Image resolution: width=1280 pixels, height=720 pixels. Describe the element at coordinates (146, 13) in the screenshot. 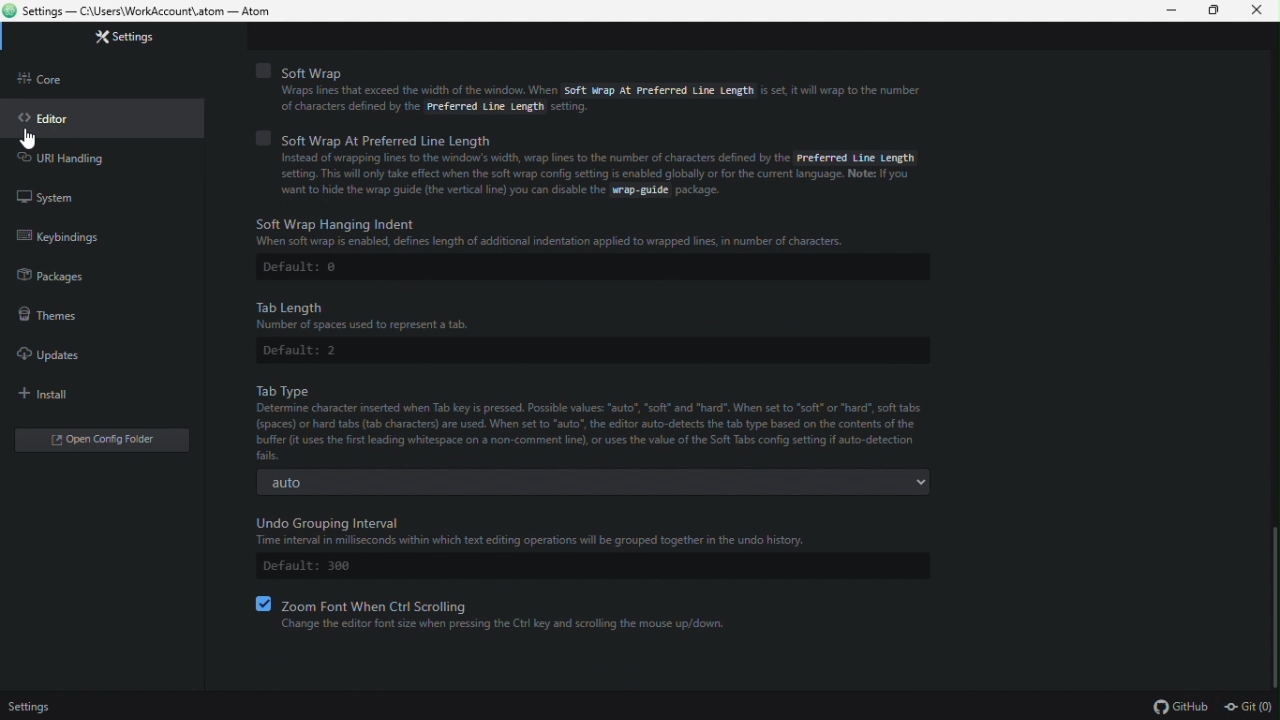

I see ` Settings — C:\Users\WorkAccount\.atom — Atom` at that location.